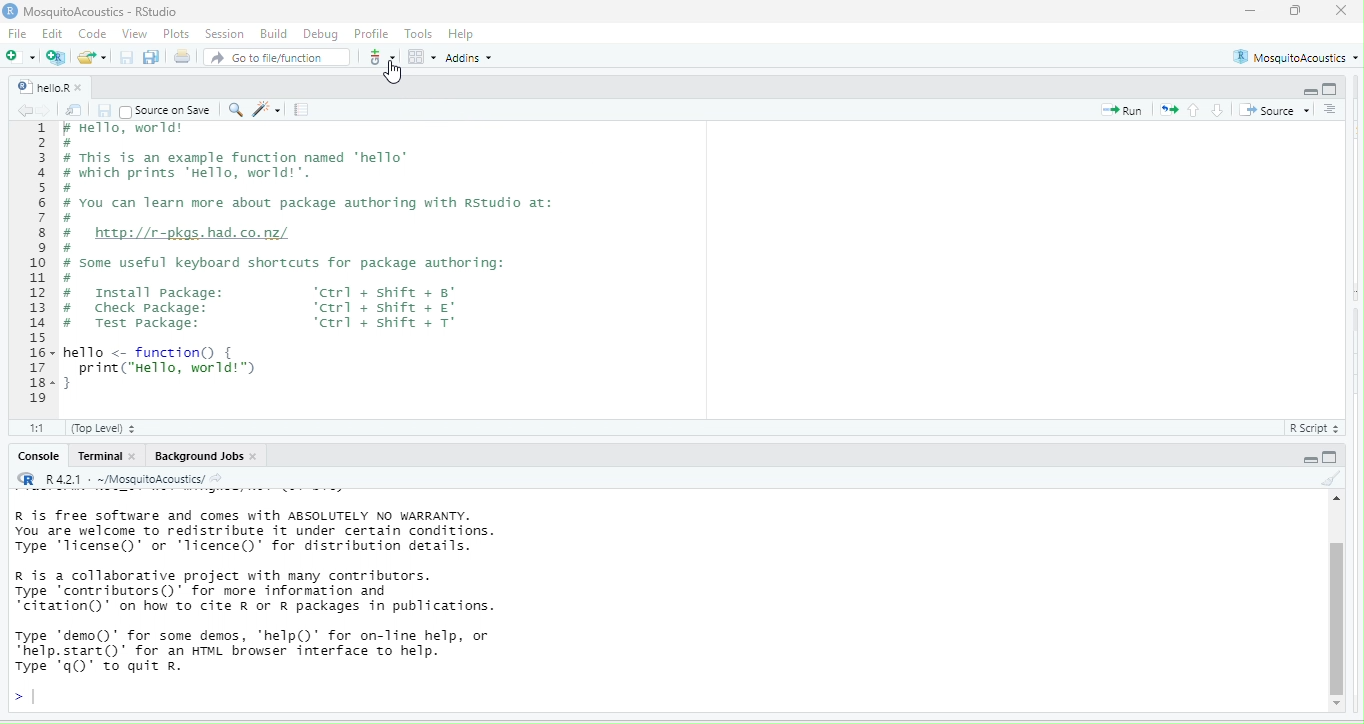 The width and height of the screenshot is (1364, 724). Describe the element at coordinates (58, 58) in the screenshot. I see `create a project` at that location.